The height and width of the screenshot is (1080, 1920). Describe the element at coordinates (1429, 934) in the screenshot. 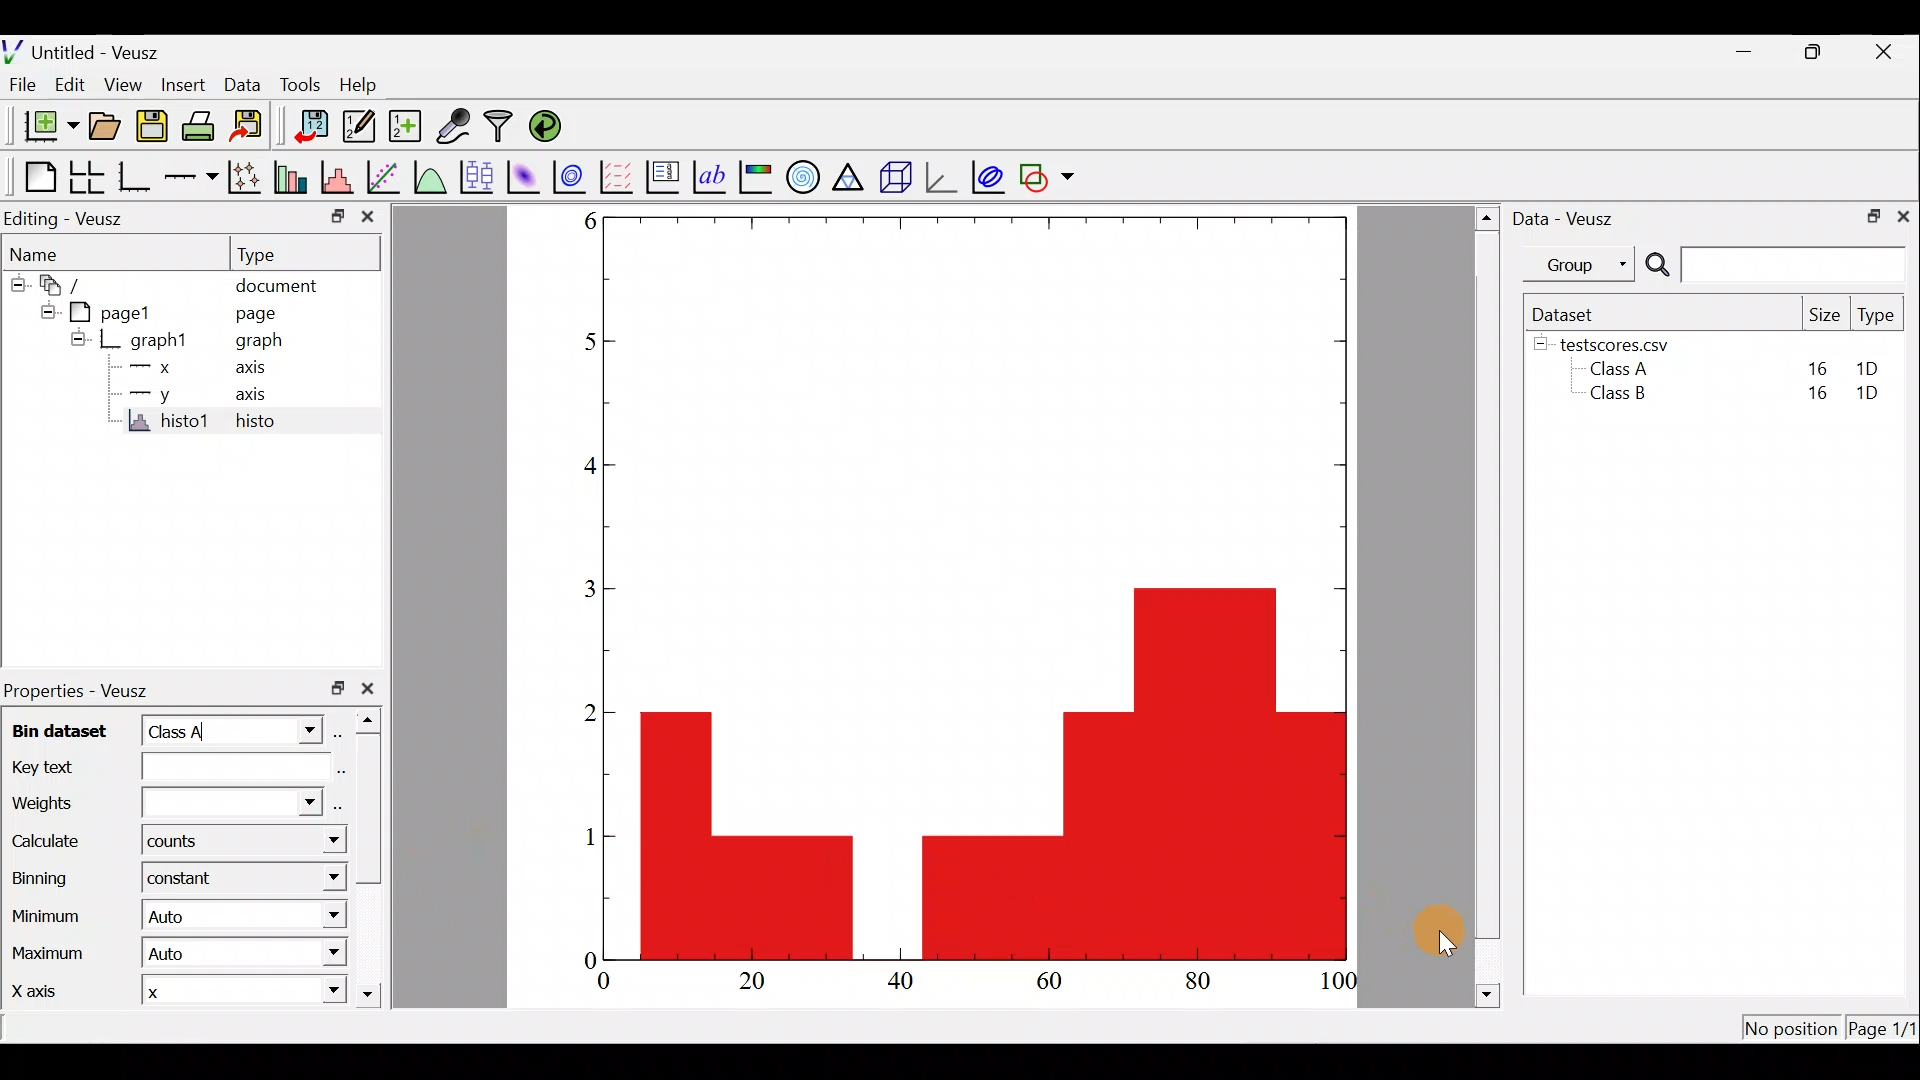

I see `Cursor` at that location.